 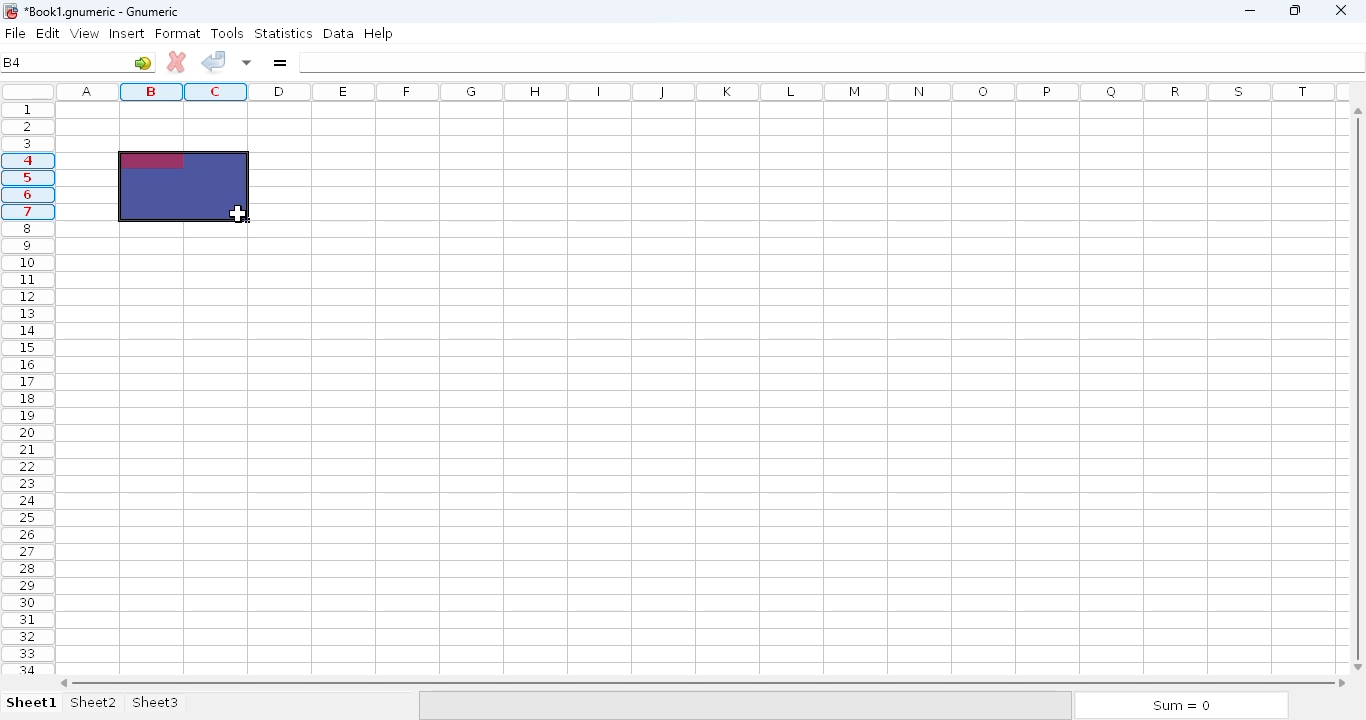 I want to click on accept change, so click(x=215, y=61).